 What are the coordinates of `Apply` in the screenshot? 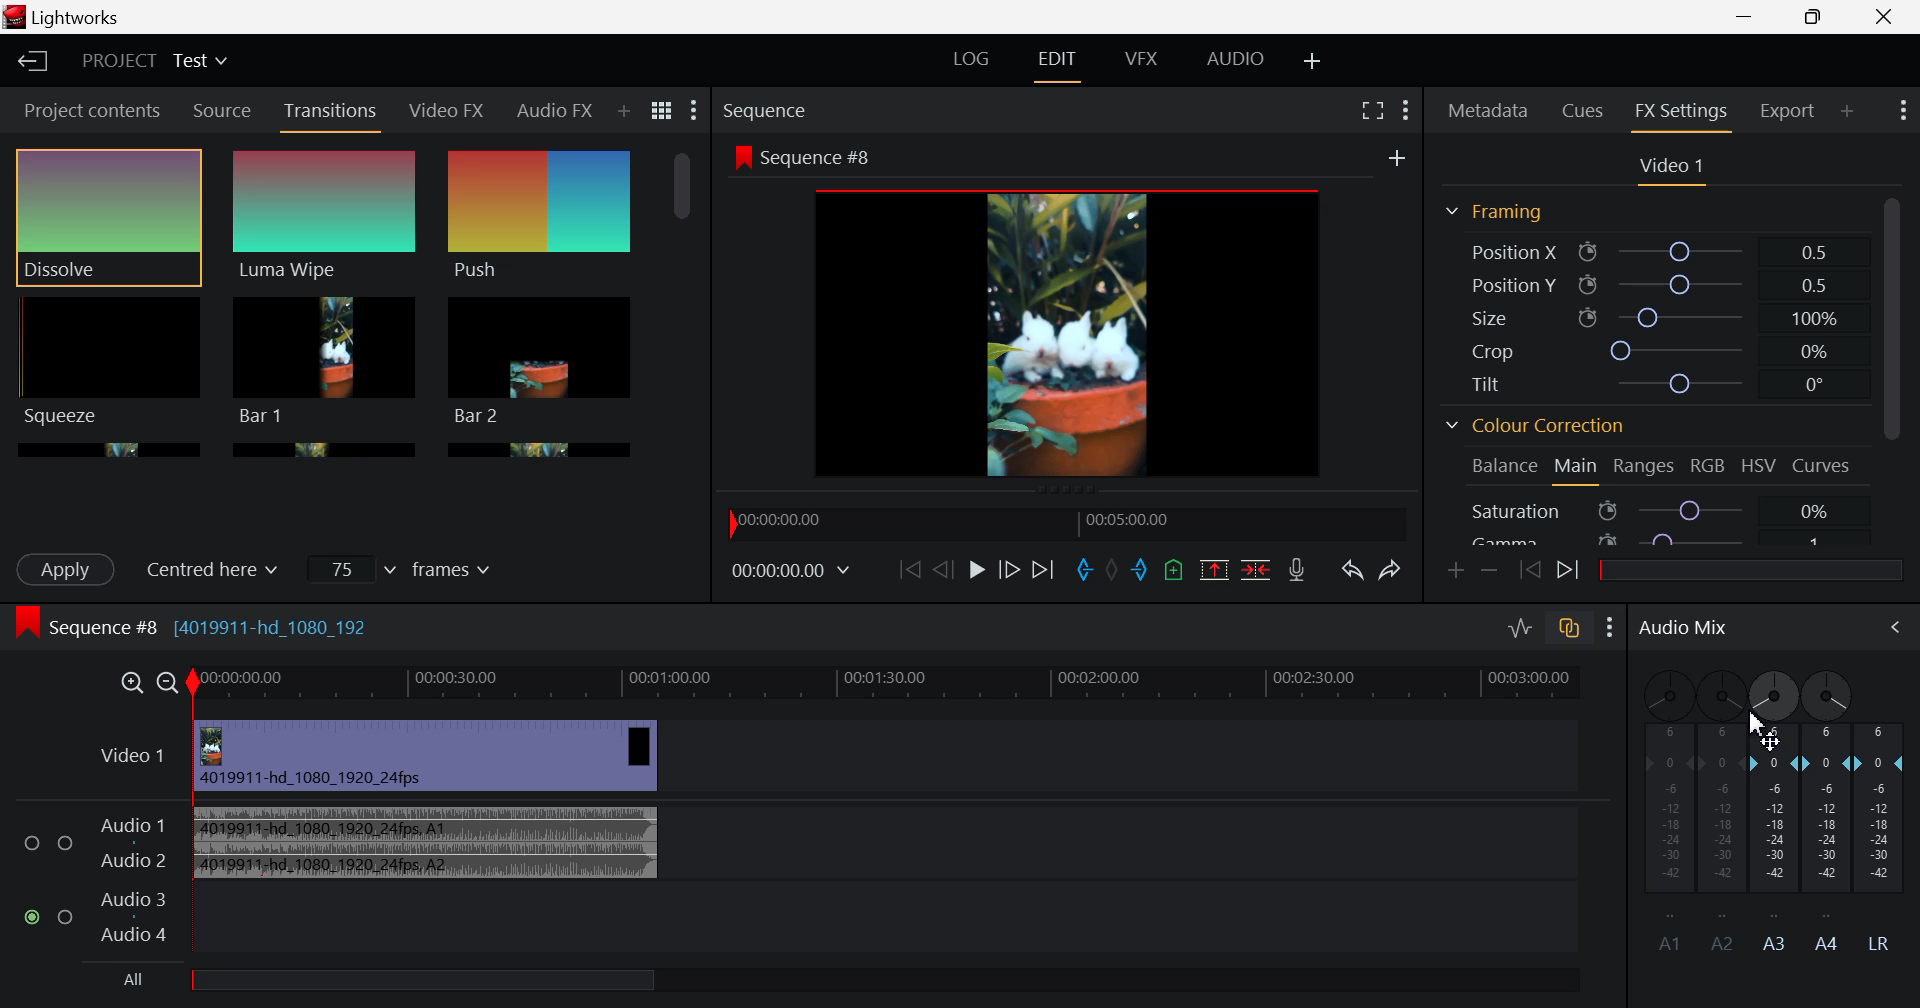 It's located at (68, 569).